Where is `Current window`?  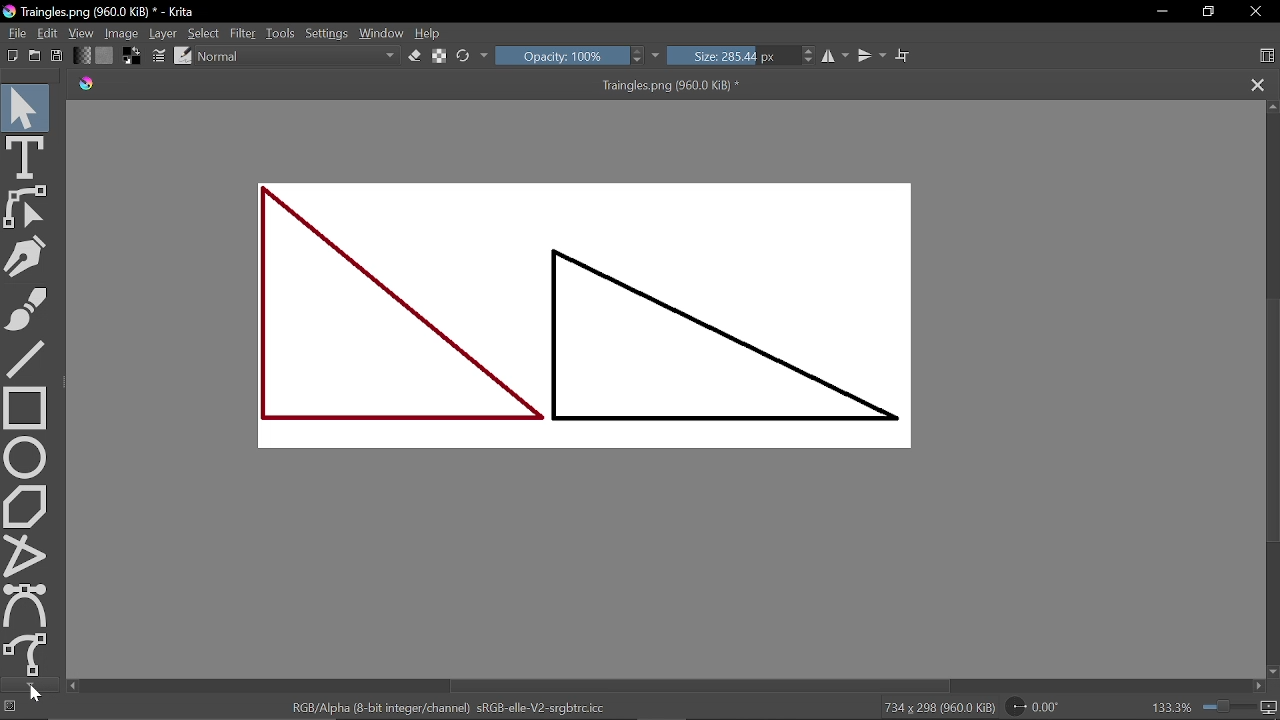
Current window is located at coordinates (102, 12).